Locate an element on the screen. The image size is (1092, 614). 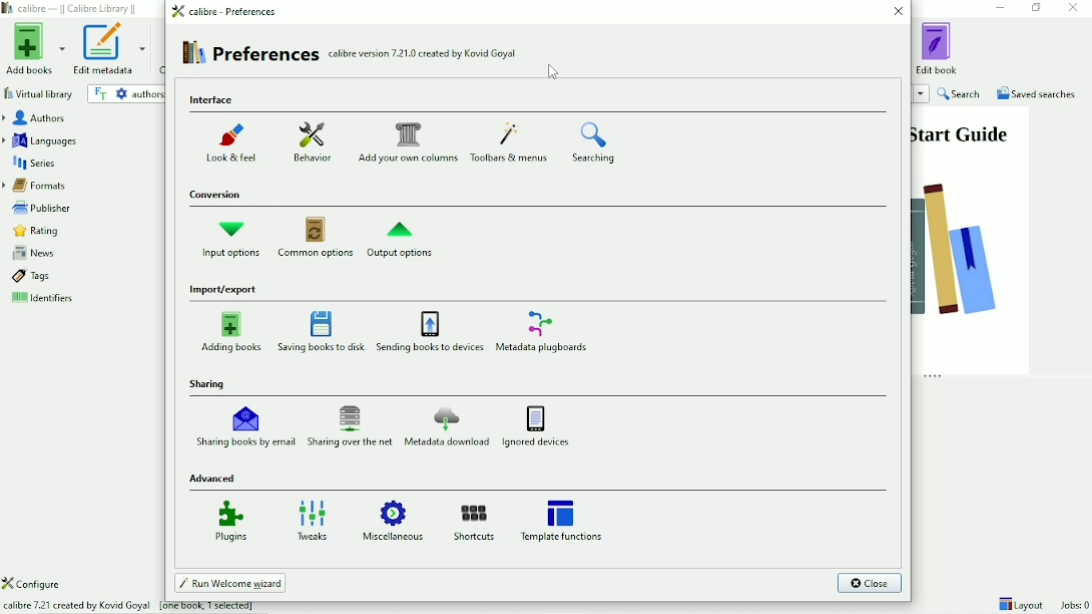
Miscellaneous is located at coordinates (395, 521).